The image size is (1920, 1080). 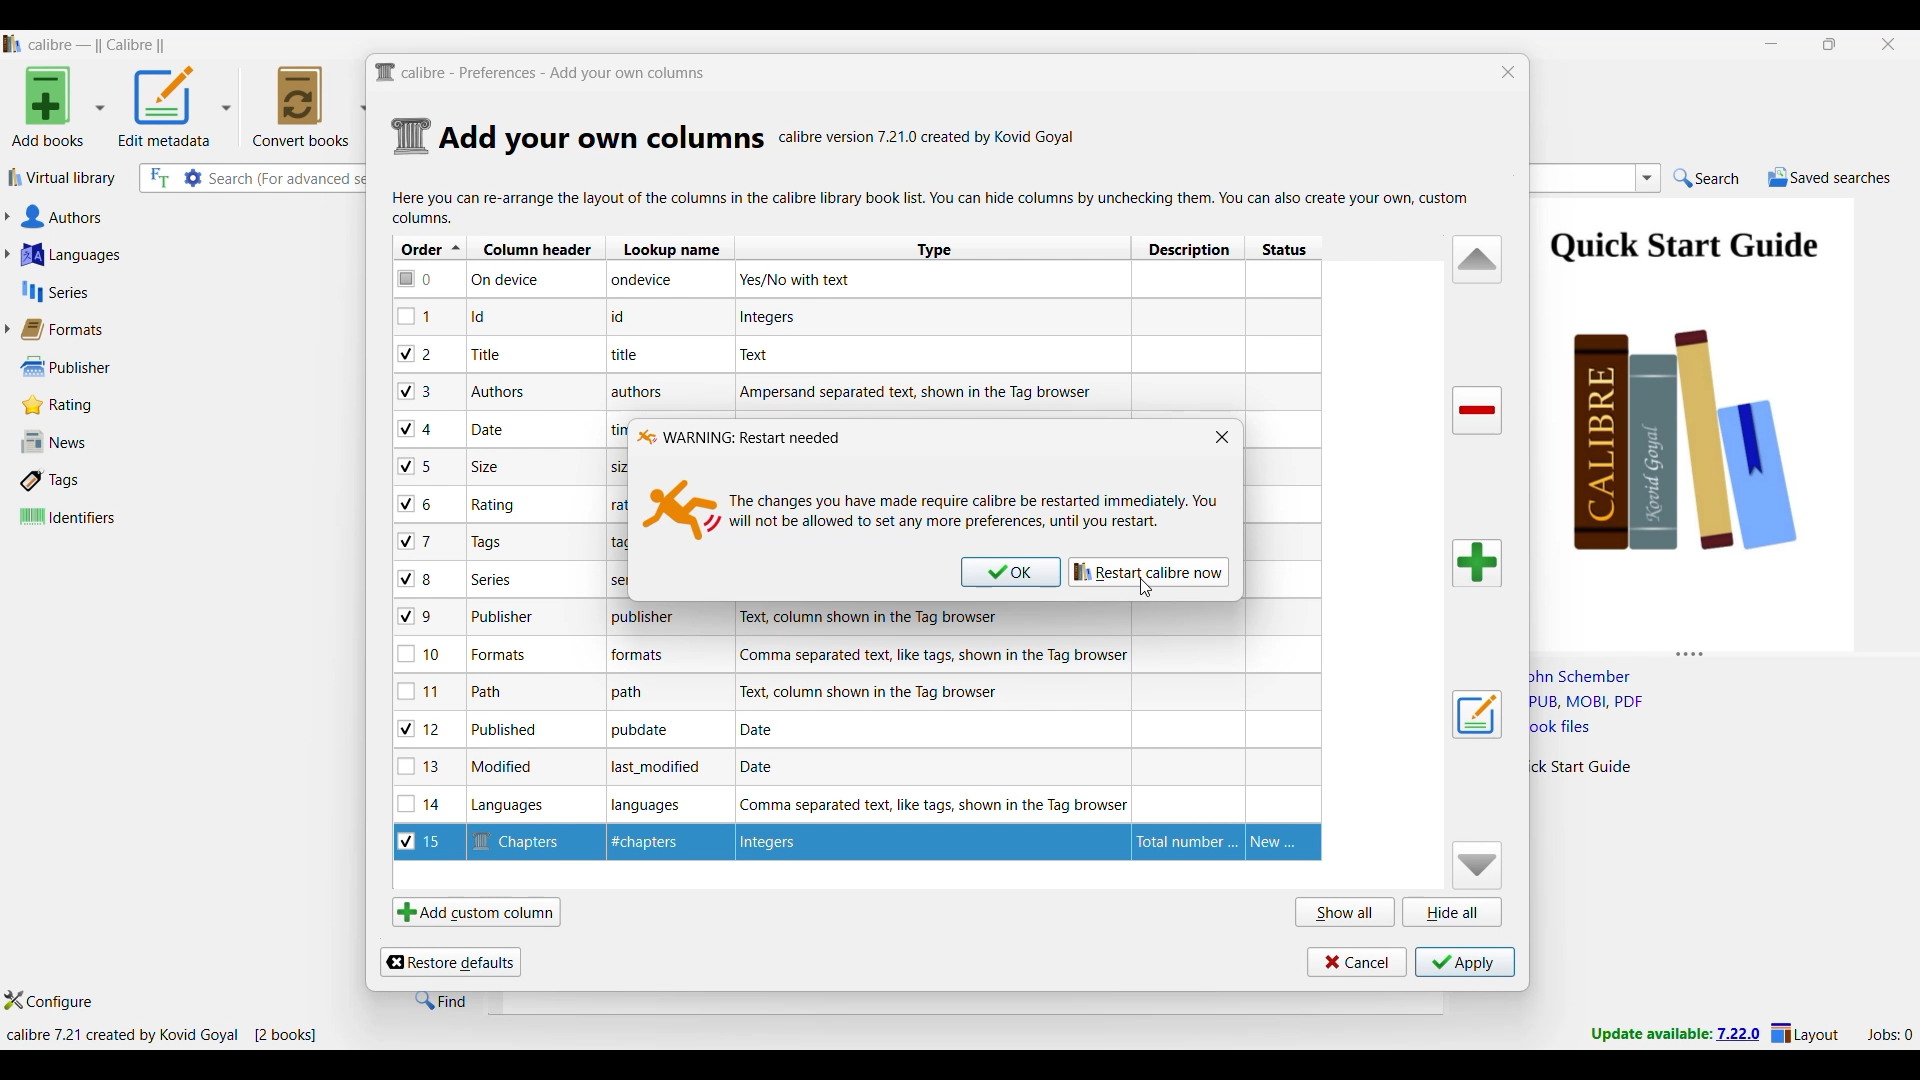 What do you see at coordinates (636, 580) in the screenshot?
I see `note` at bounding box center [636, 580].